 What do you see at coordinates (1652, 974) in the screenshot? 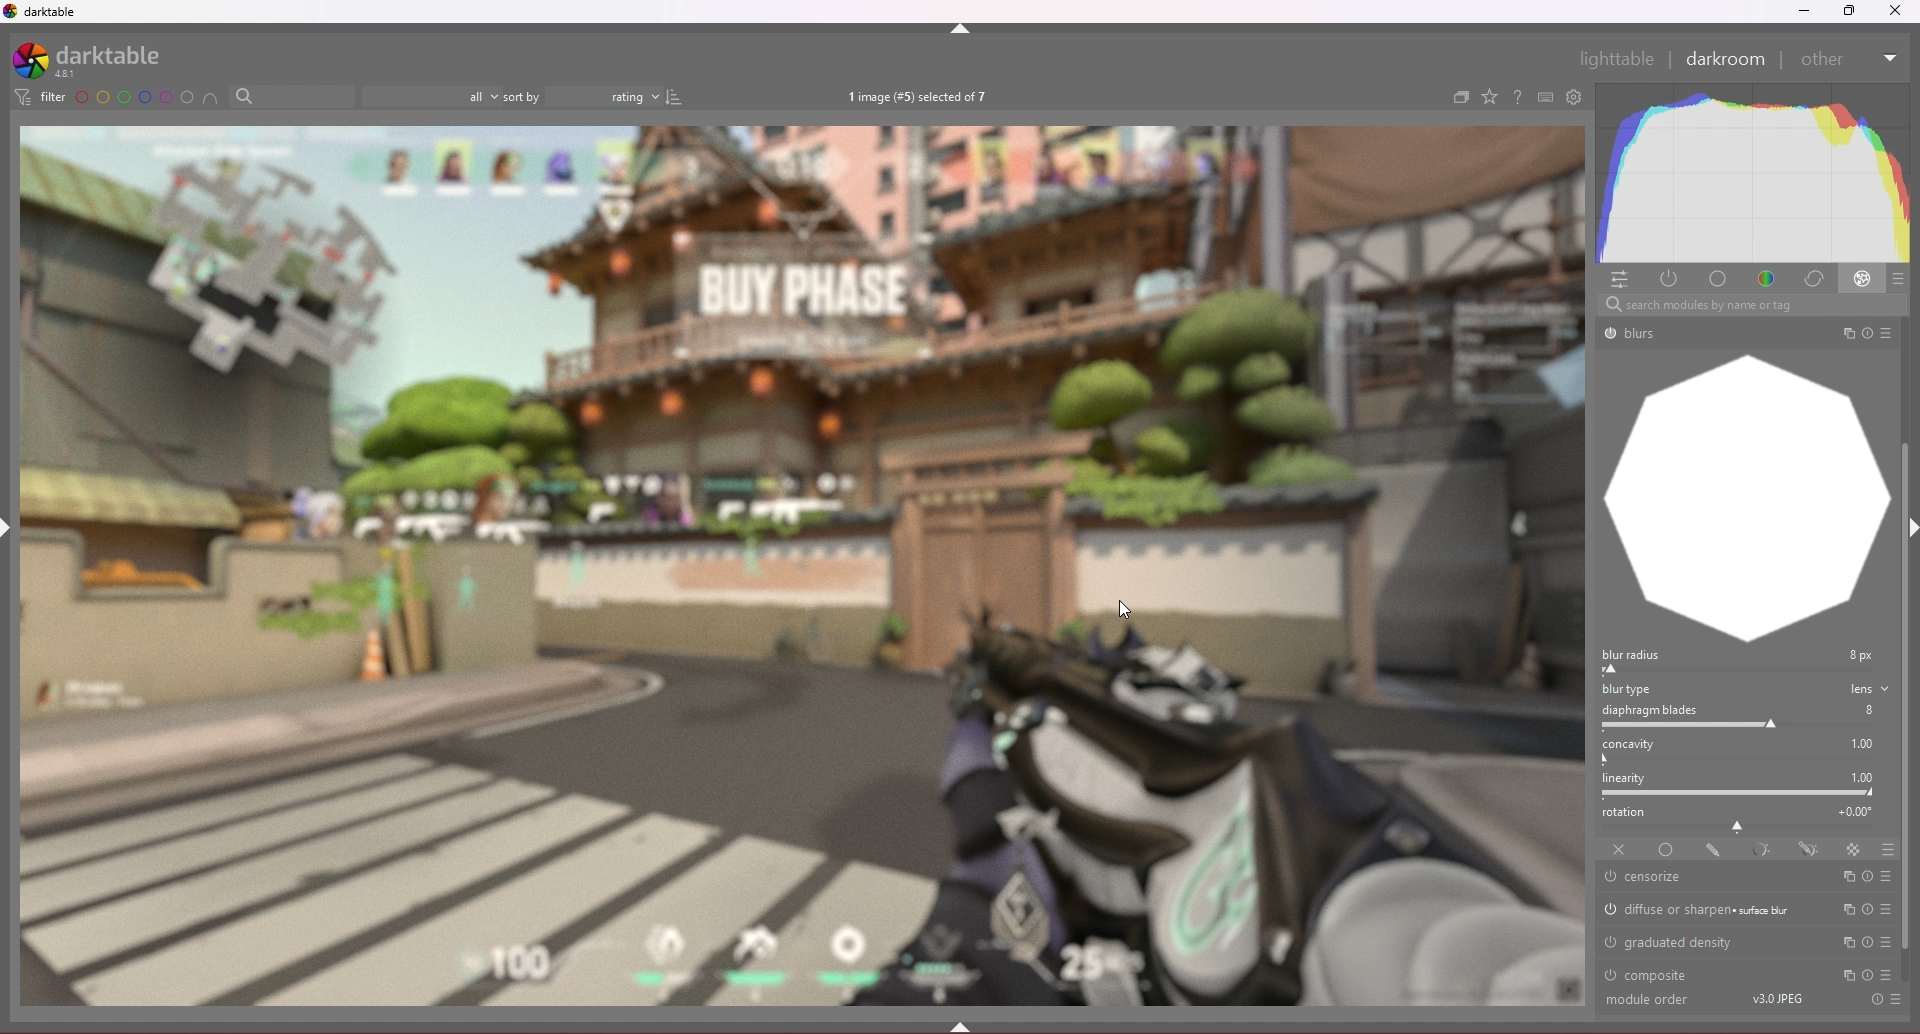
I see `composite` at bounding box center [1652, 974].